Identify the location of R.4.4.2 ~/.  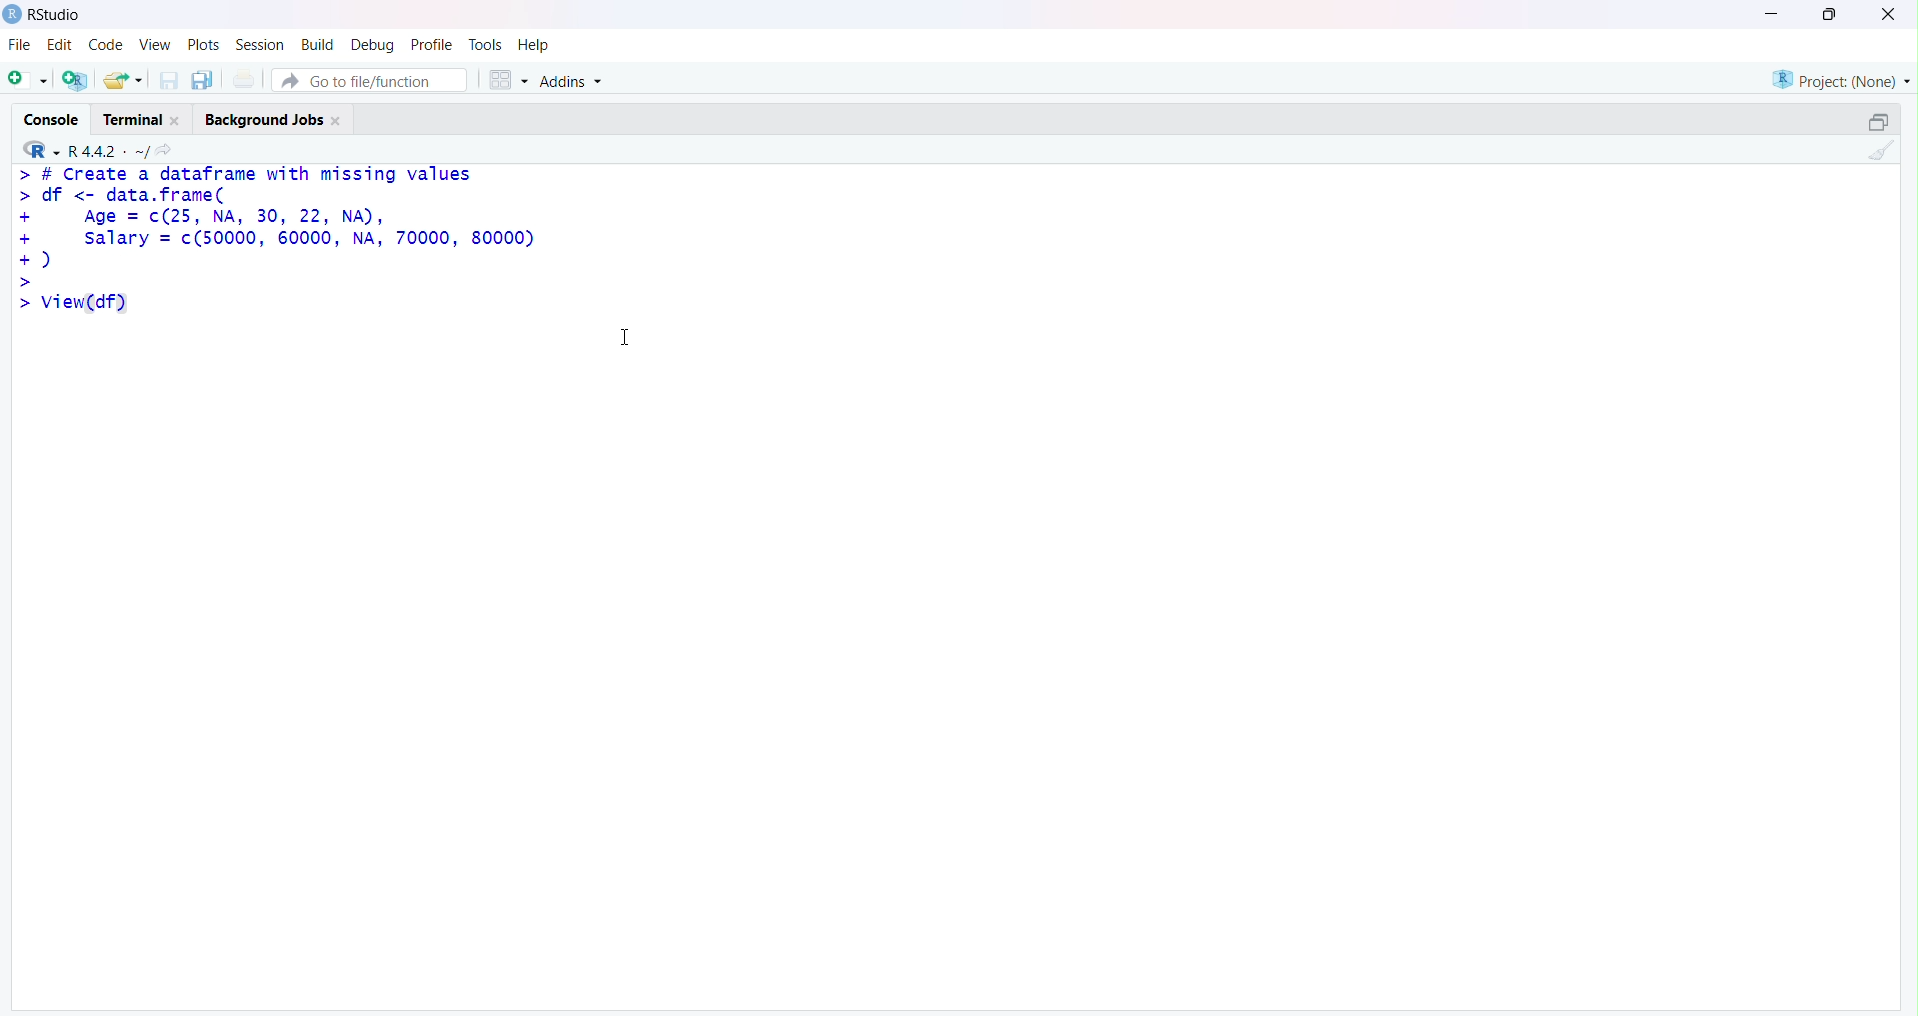
(108, 147).